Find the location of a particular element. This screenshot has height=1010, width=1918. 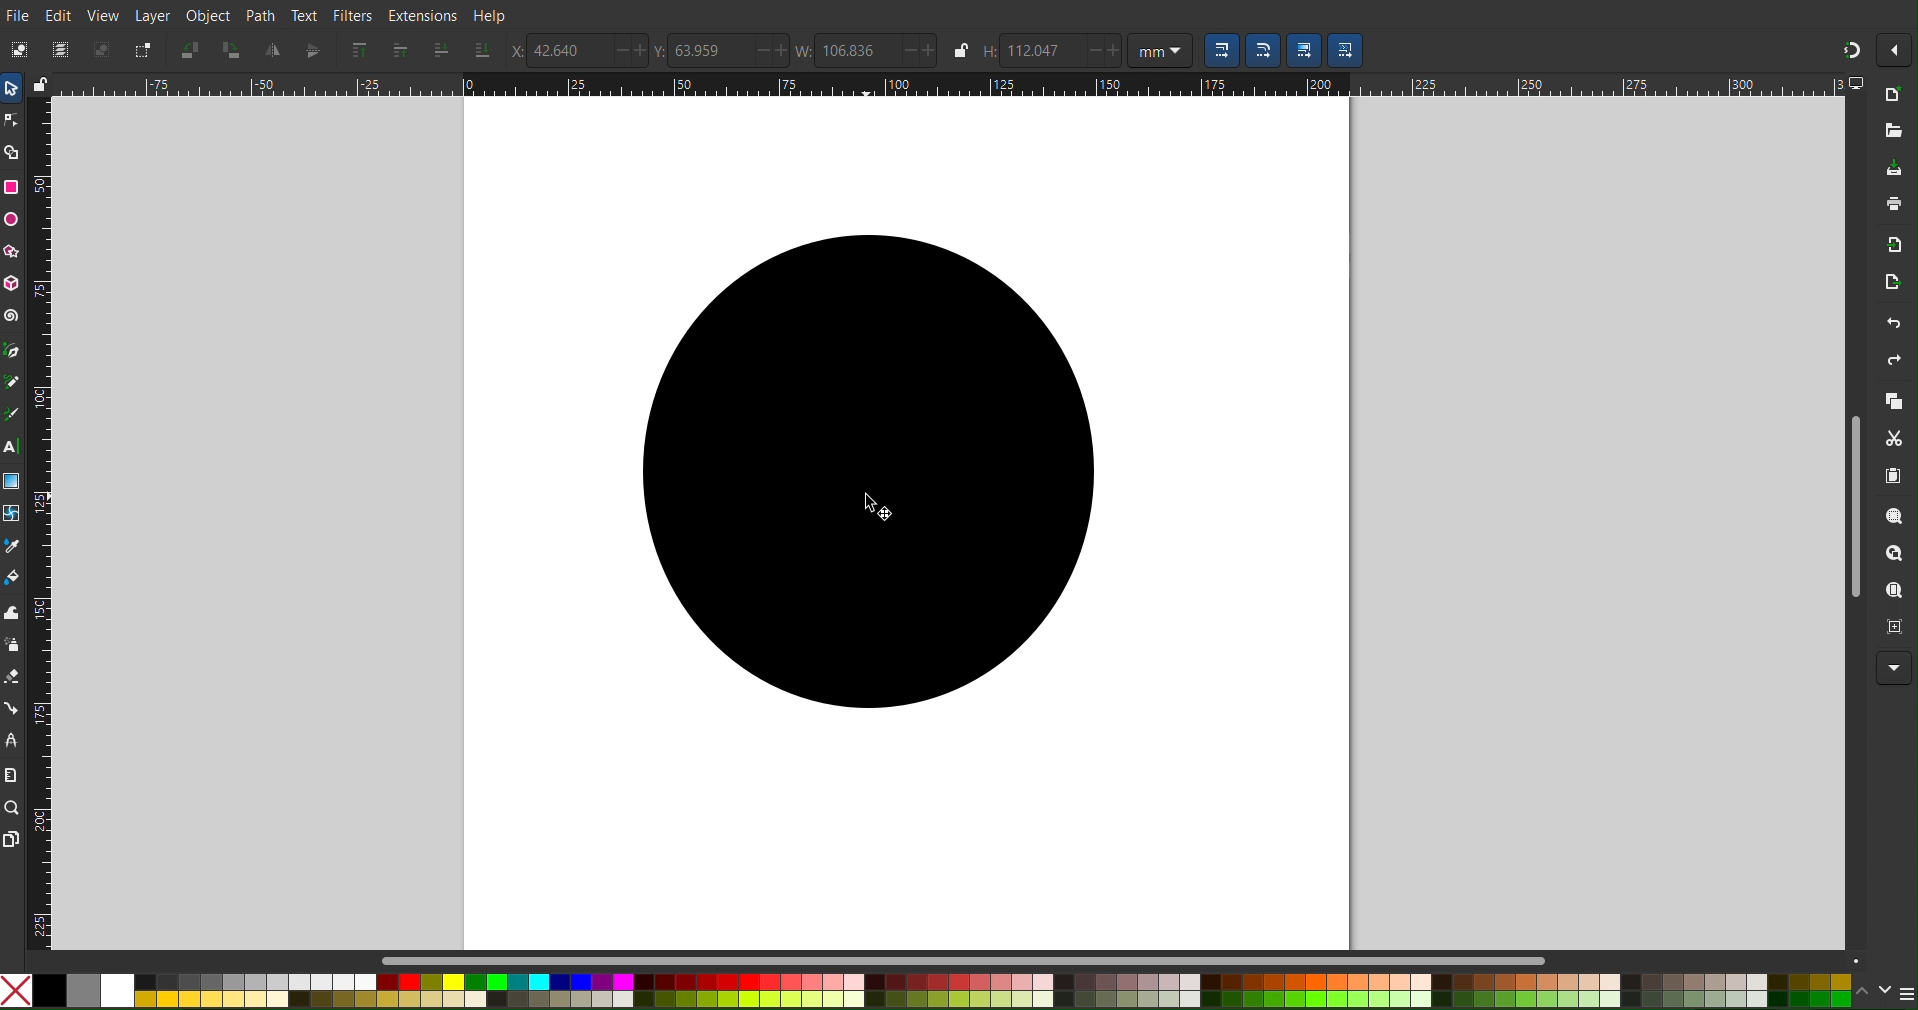

Scaling Option 1 is located at coordinates (1221, 50).